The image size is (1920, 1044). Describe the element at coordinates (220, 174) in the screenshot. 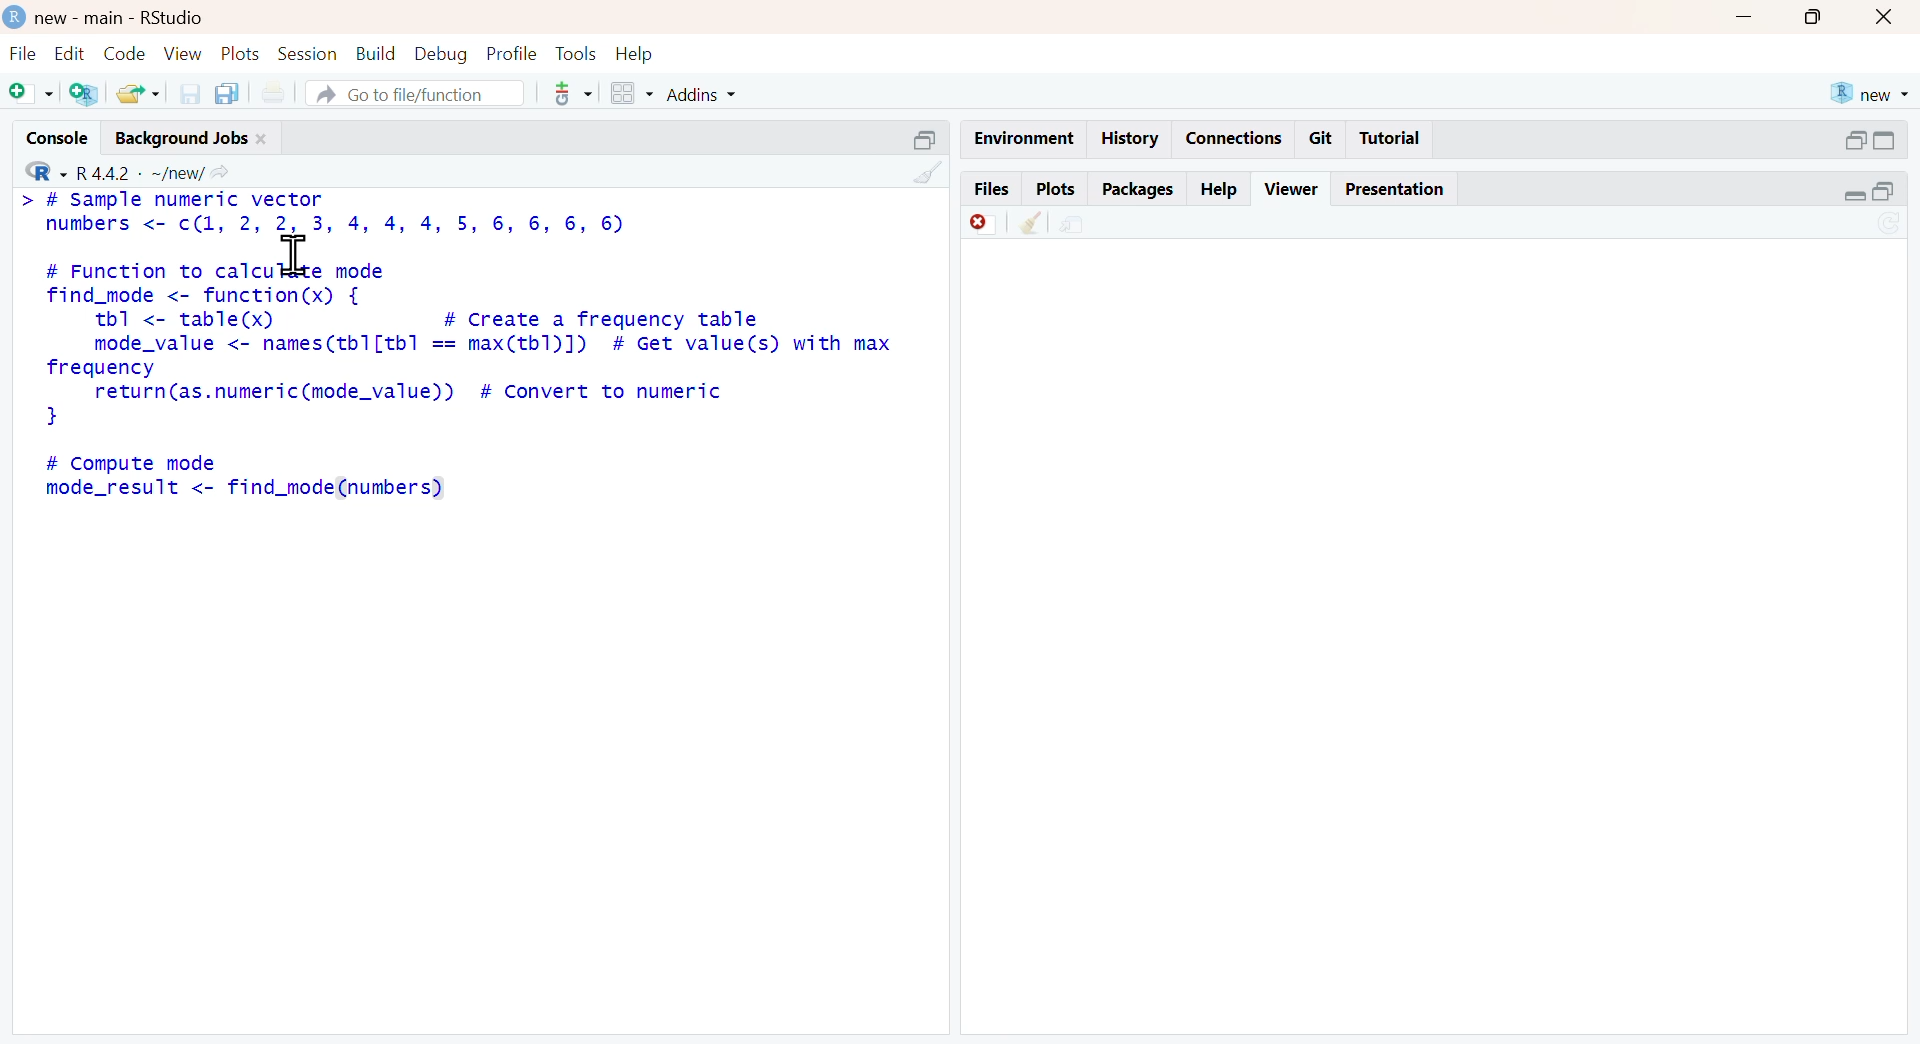

I see `share icon` at that location.